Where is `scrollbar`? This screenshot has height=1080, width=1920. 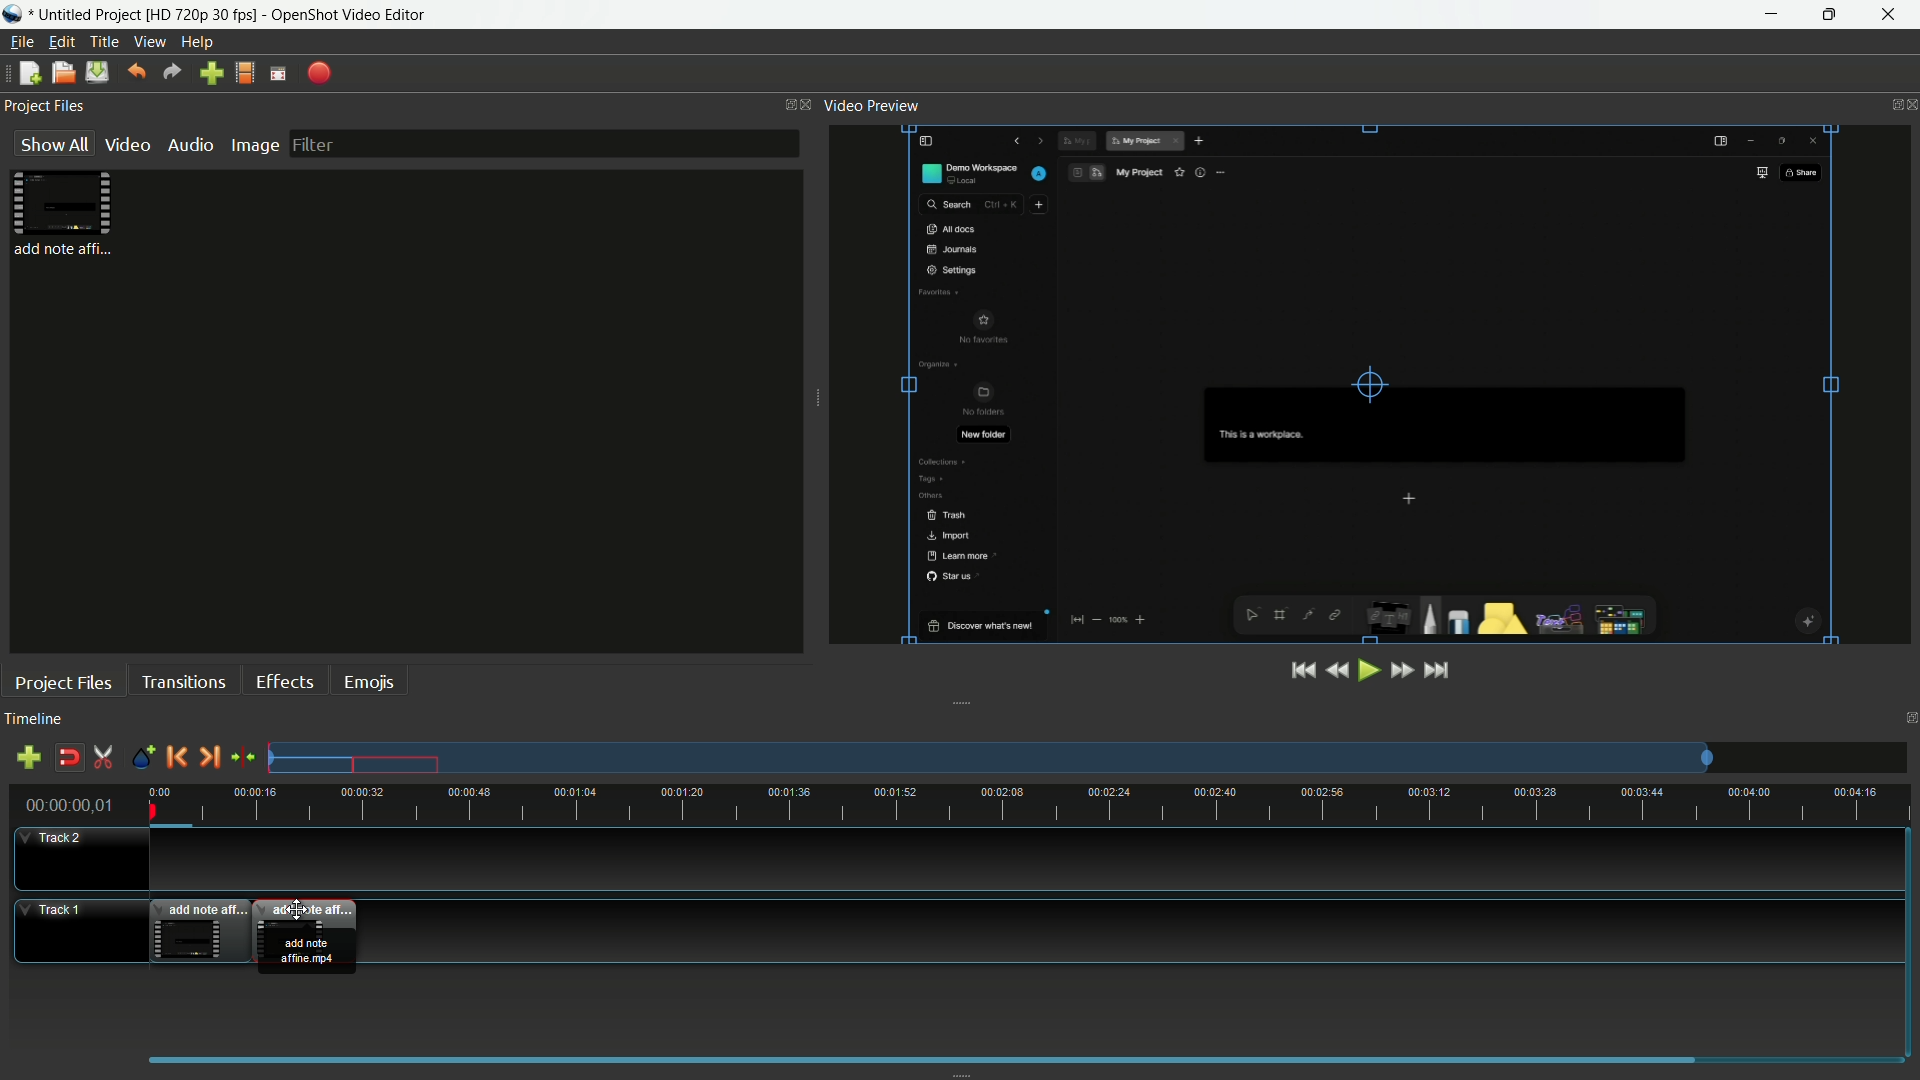
scrollbar is located at coordinates (922, 1056).